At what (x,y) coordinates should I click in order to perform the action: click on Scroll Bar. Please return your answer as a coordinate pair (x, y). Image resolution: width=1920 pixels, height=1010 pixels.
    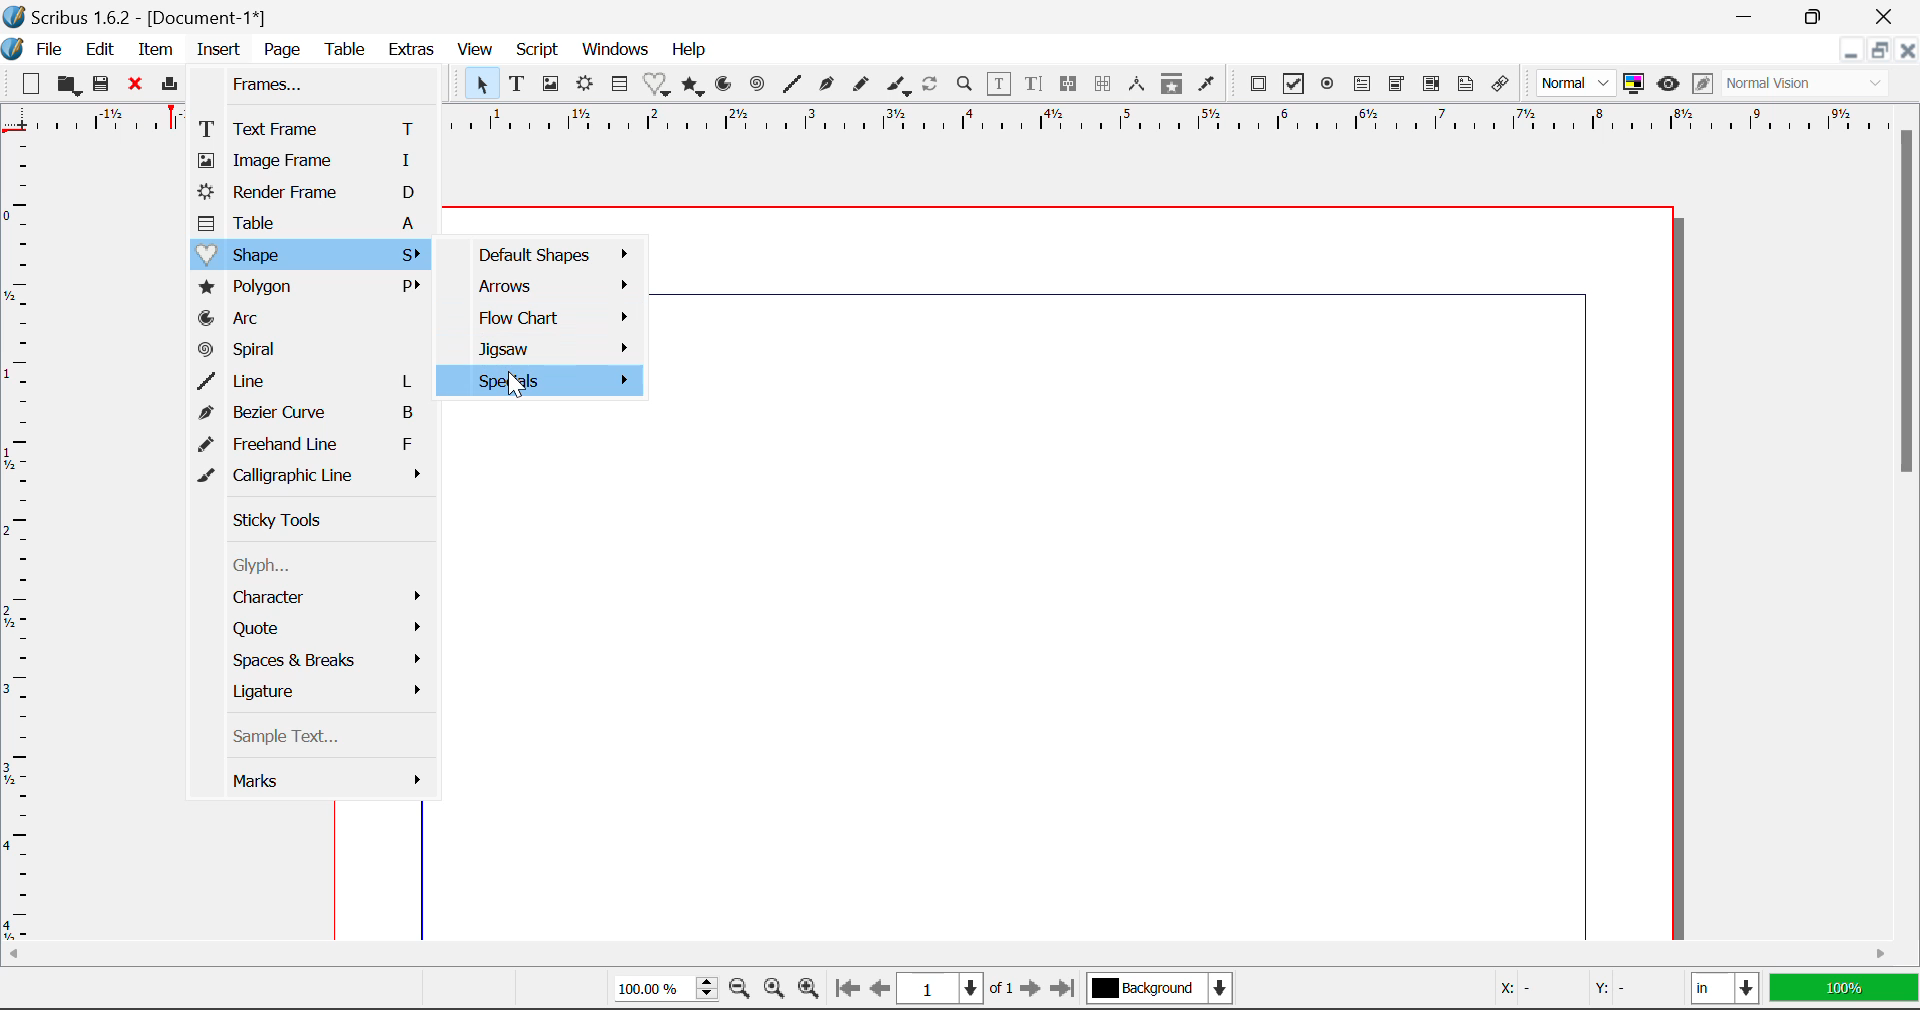
    Looking at the image, I should click on (1908, 517).